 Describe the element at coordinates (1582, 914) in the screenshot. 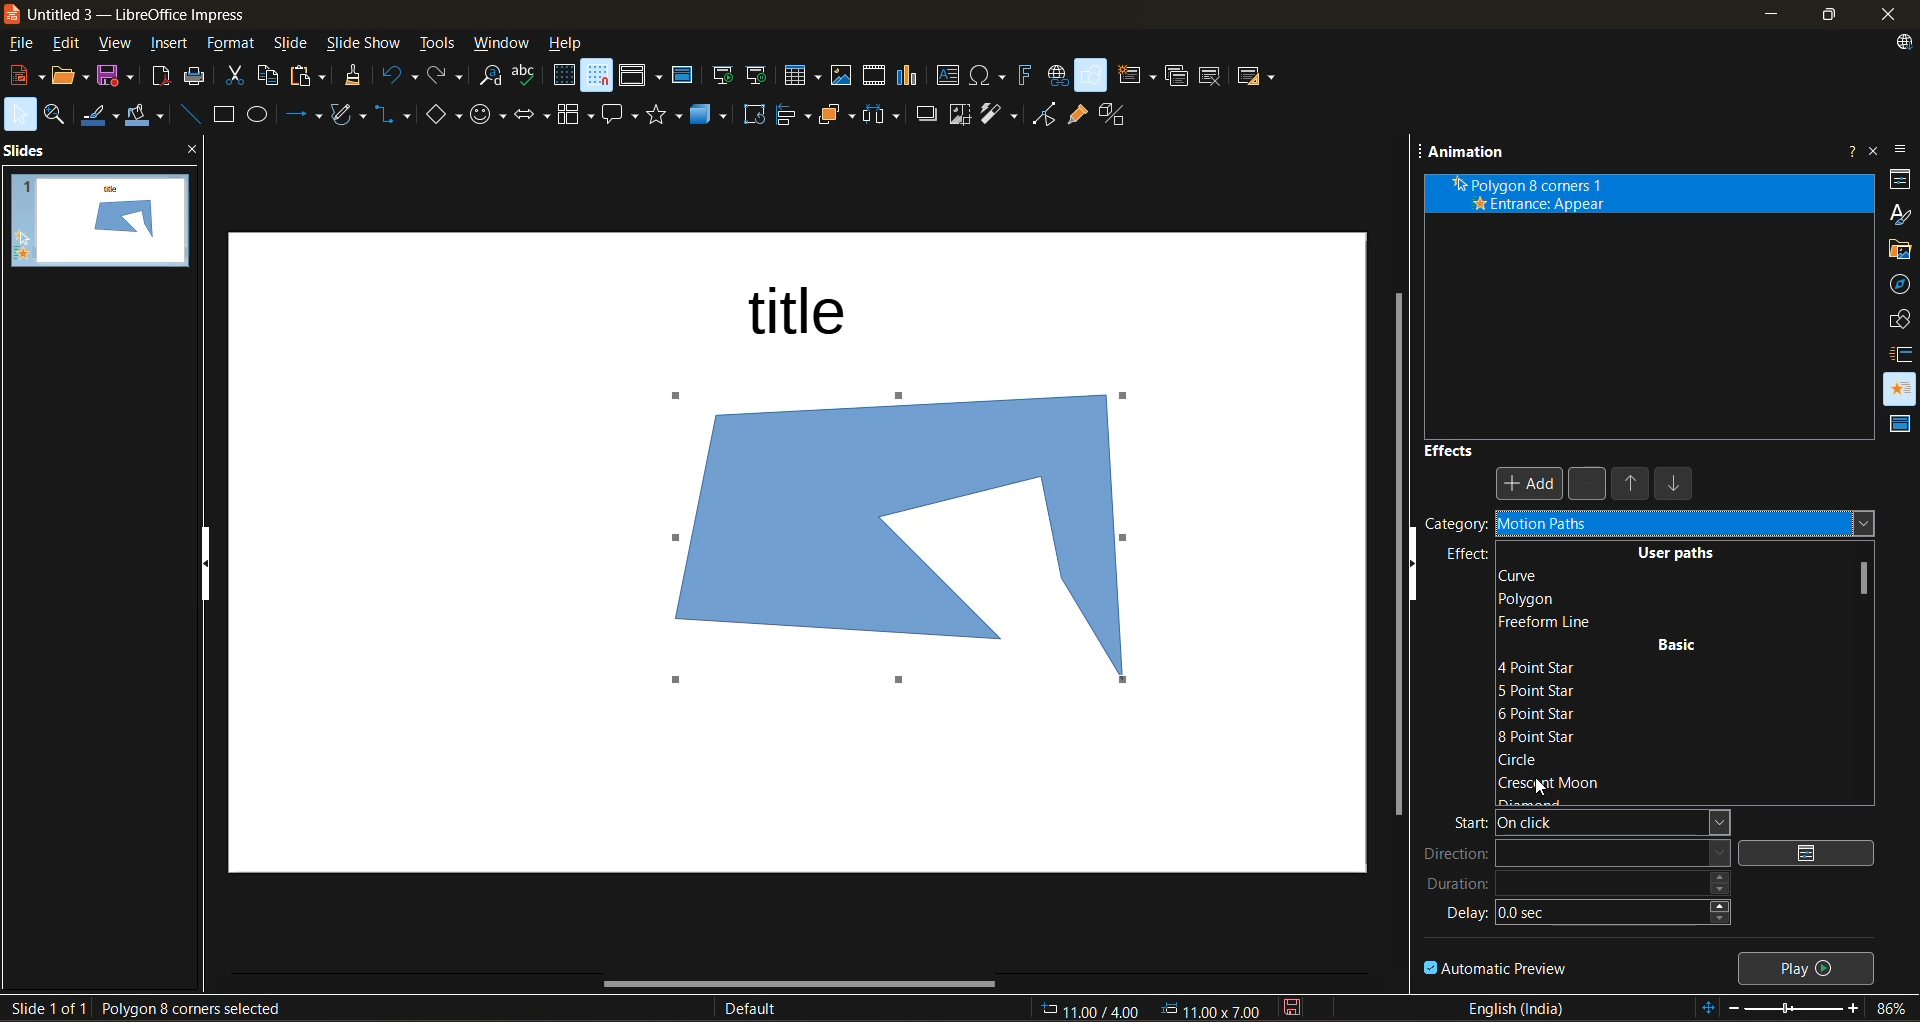

I see `delay` at that location.